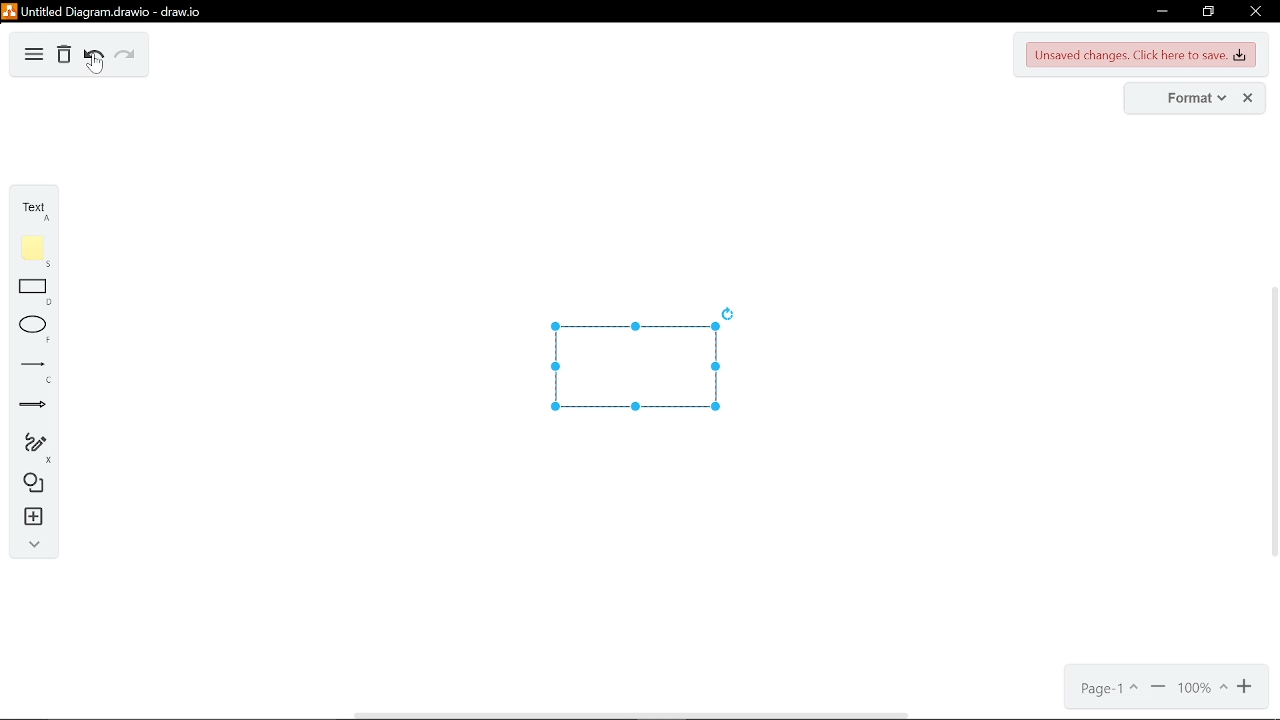 This screenshot has height=720, width=1280. I want to click on zoom in, so click(1247, 688).